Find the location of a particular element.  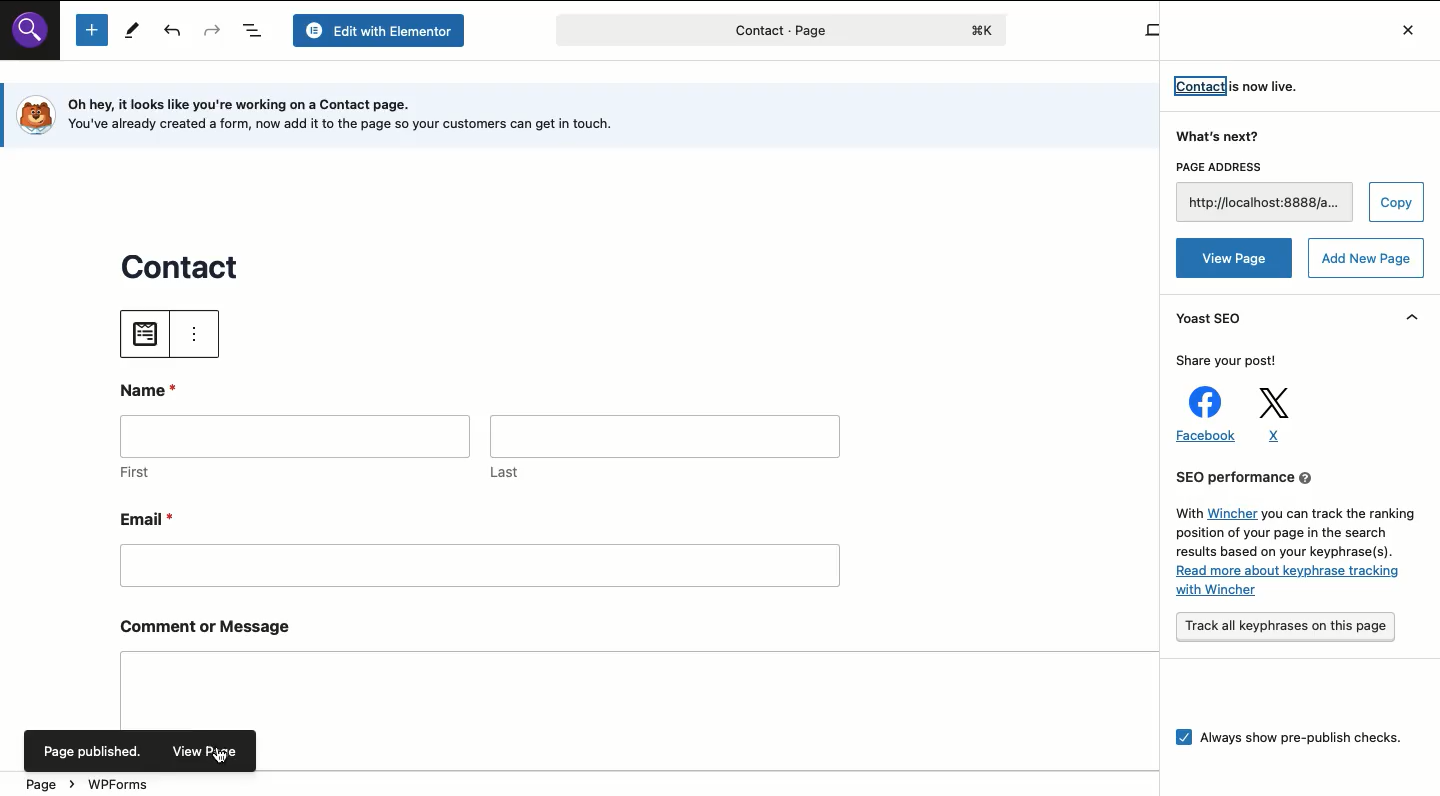

View page is located at coordinates (1235, 257).